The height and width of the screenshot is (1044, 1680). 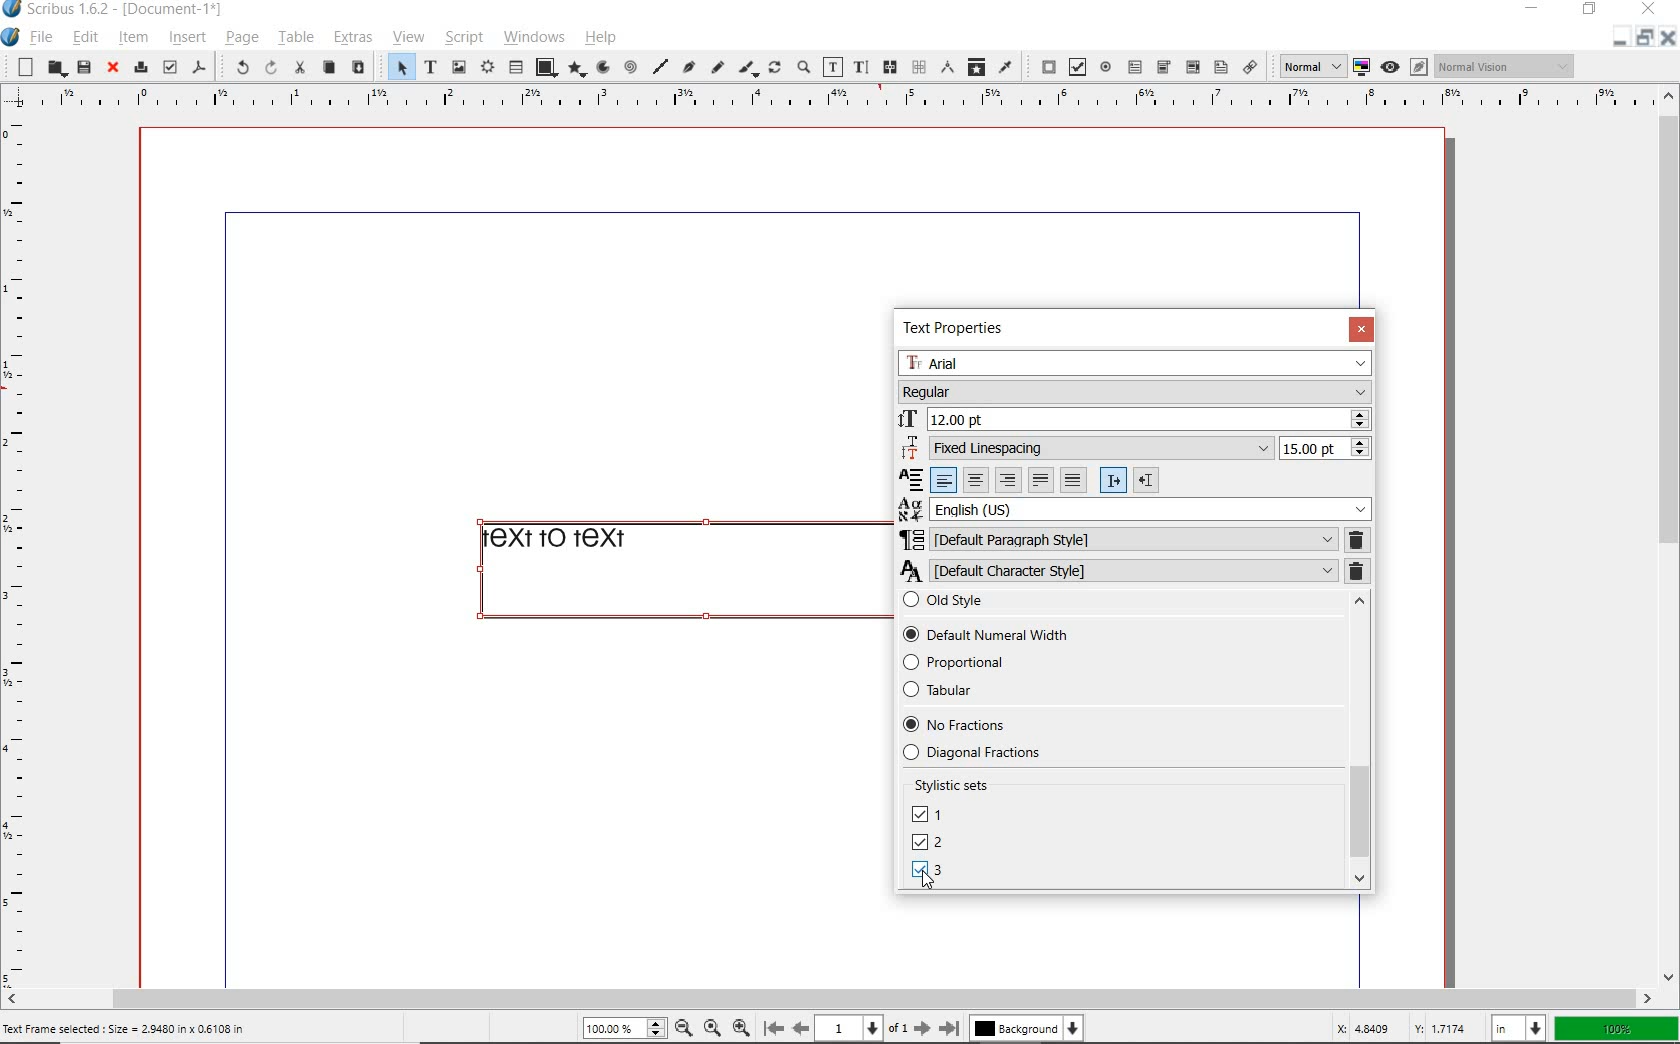 I want to click on image frame, so click(x=460, y=67).